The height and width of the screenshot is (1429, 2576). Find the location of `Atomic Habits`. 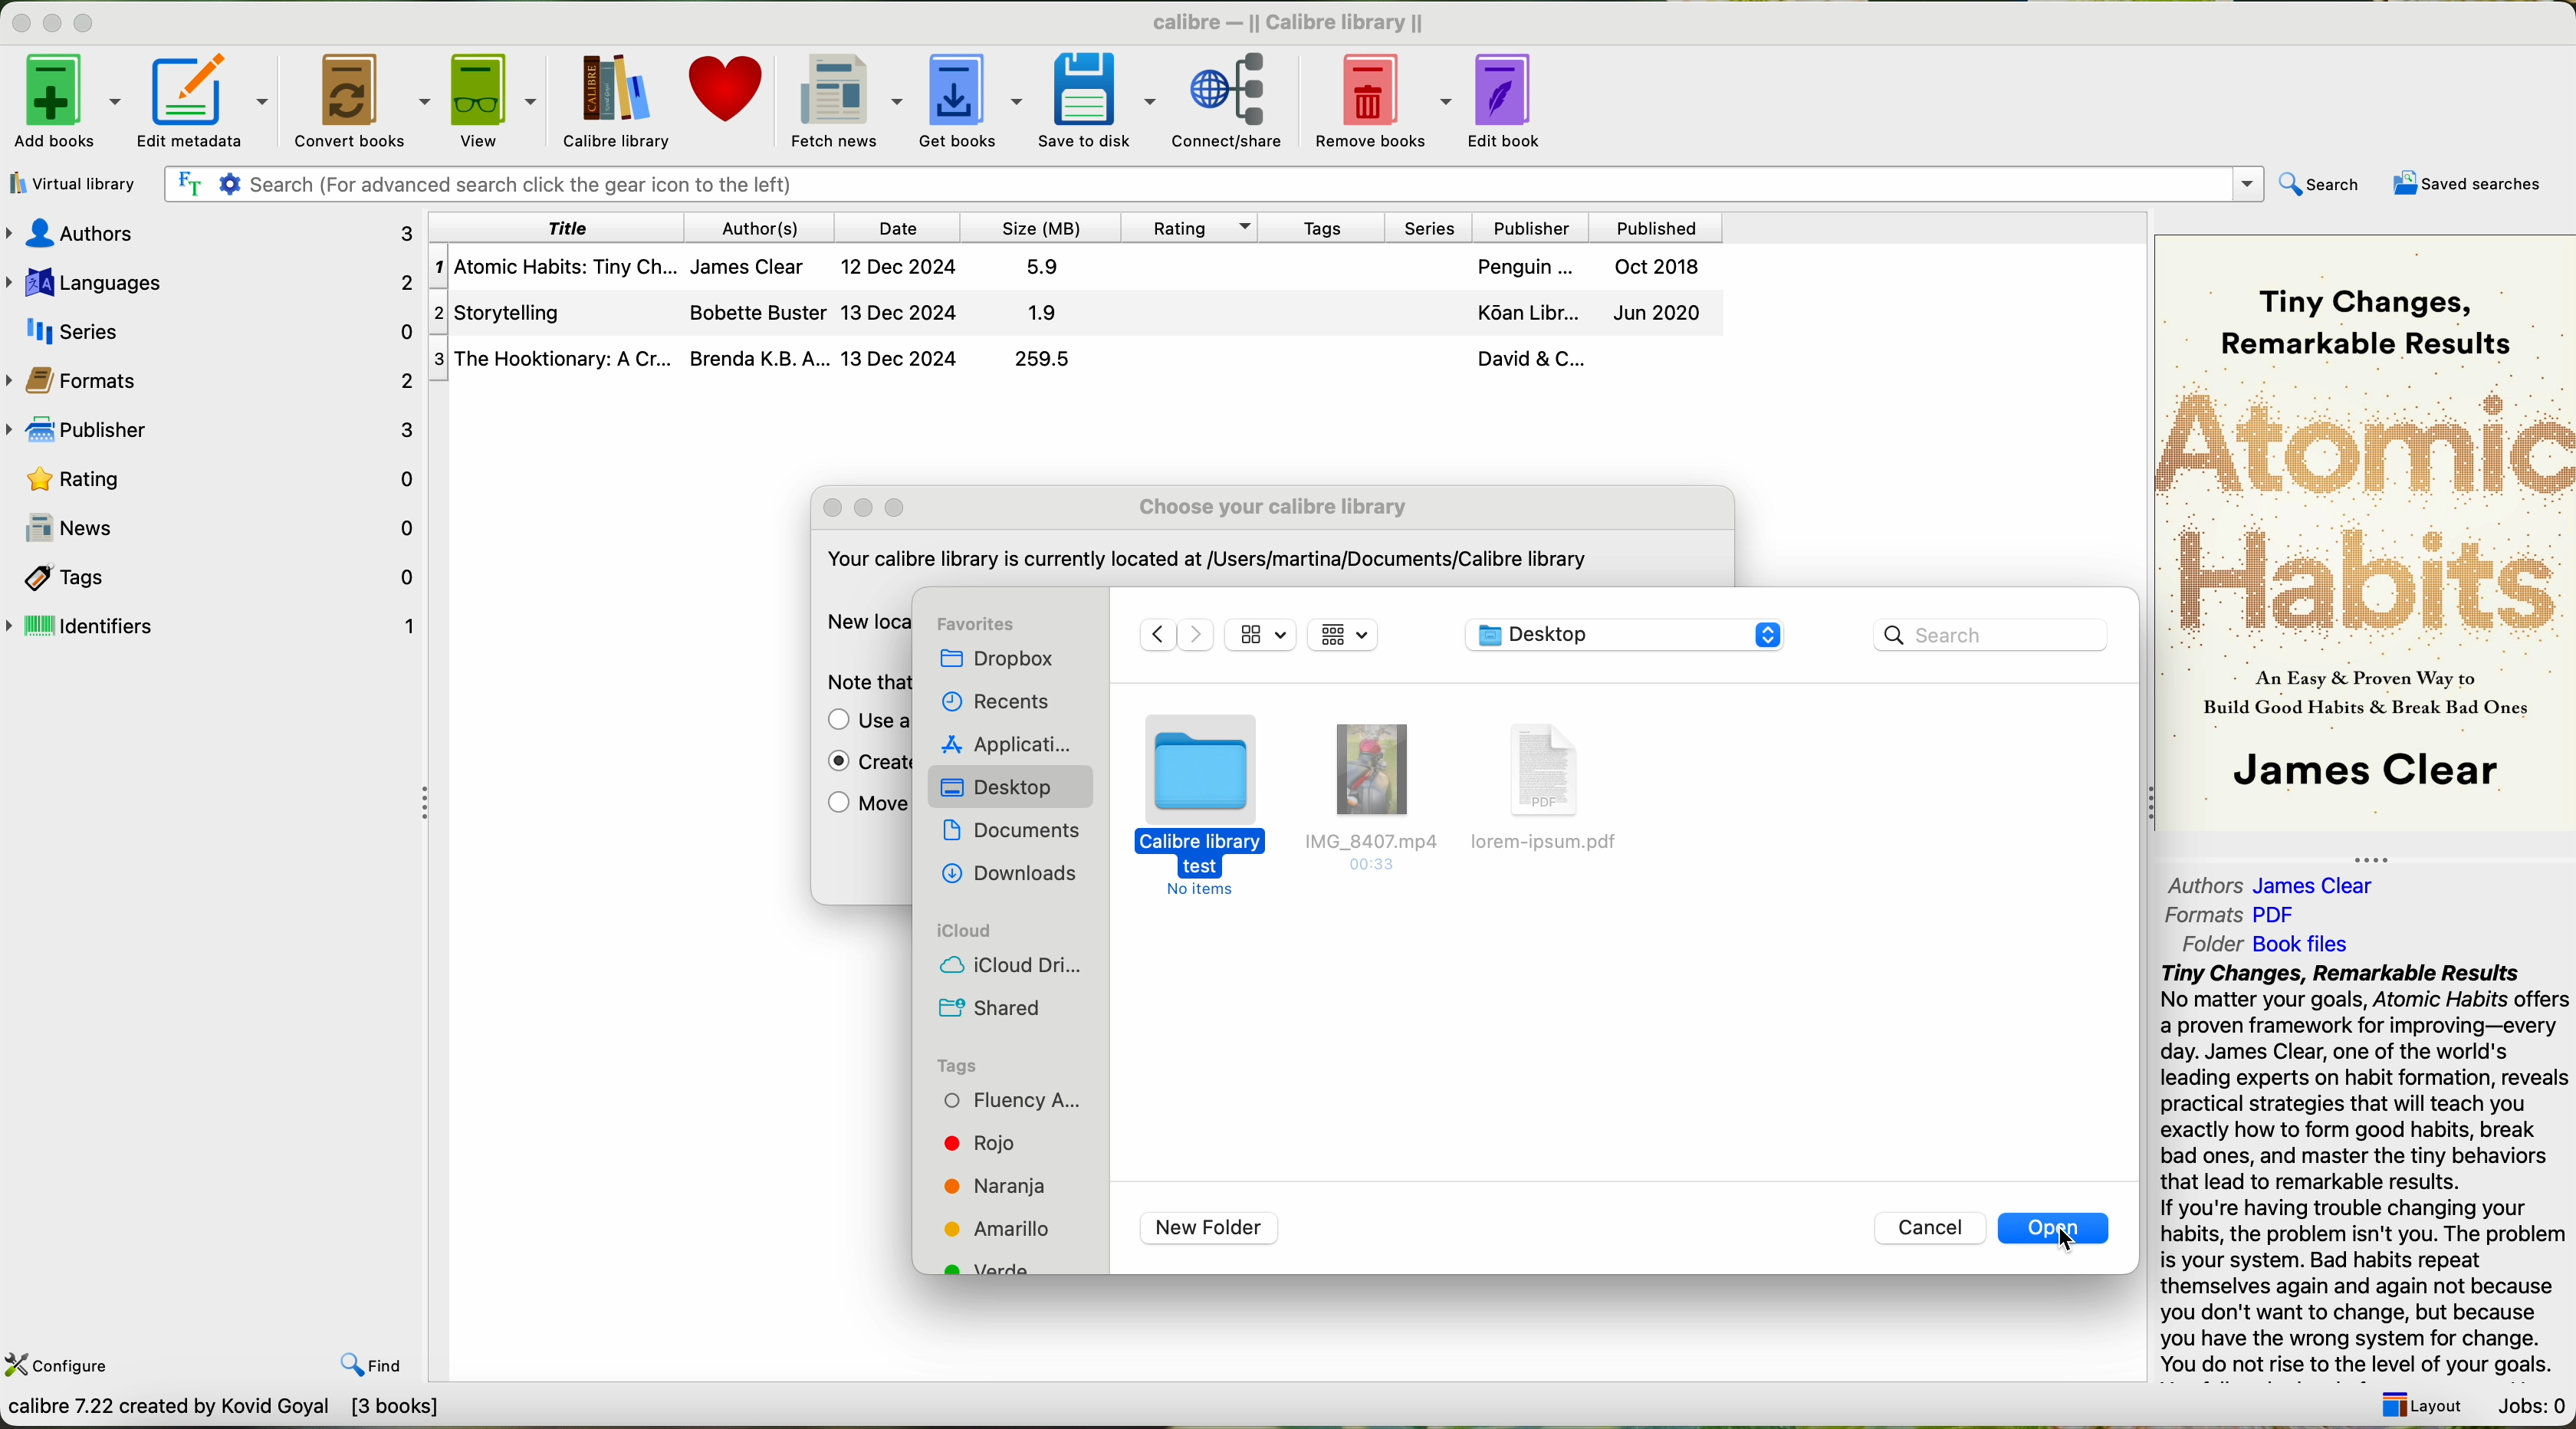

Atomic Habits is located at coordinates (2367, 509).